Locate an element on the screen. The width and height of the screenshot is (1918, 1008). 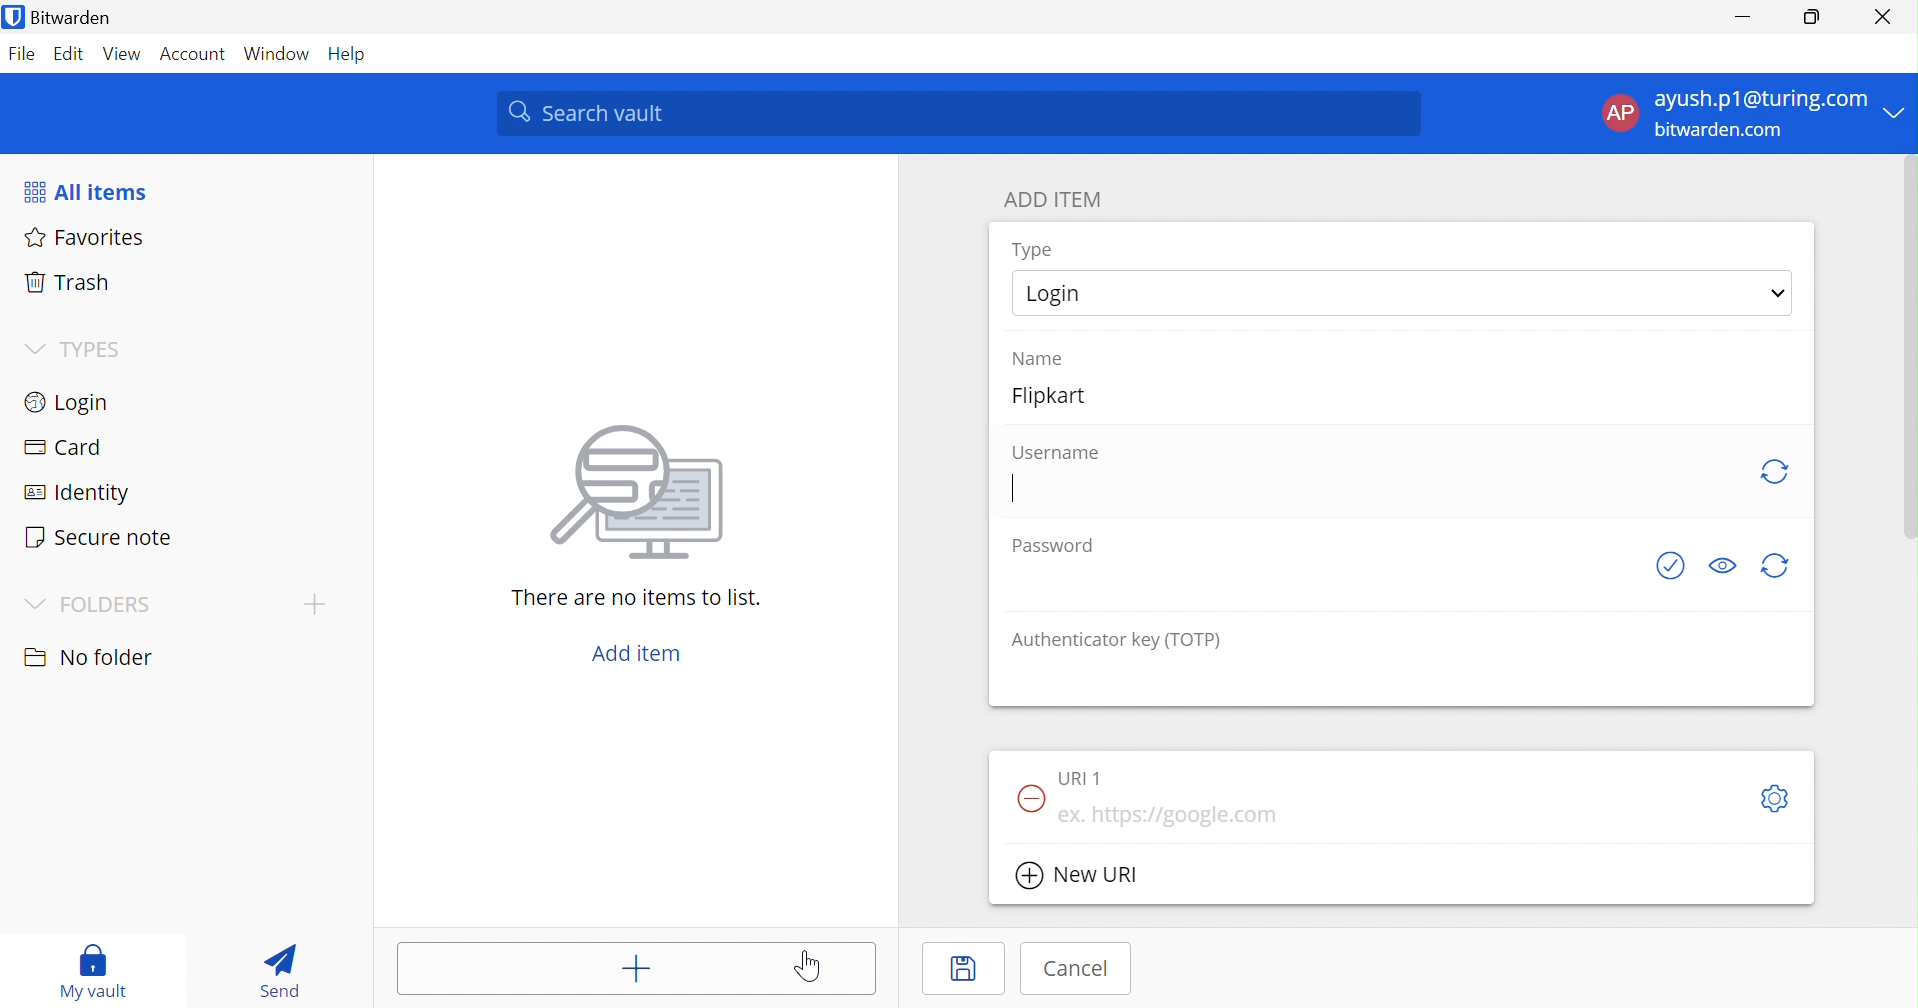
Password is located at coordinates (1053, 546).